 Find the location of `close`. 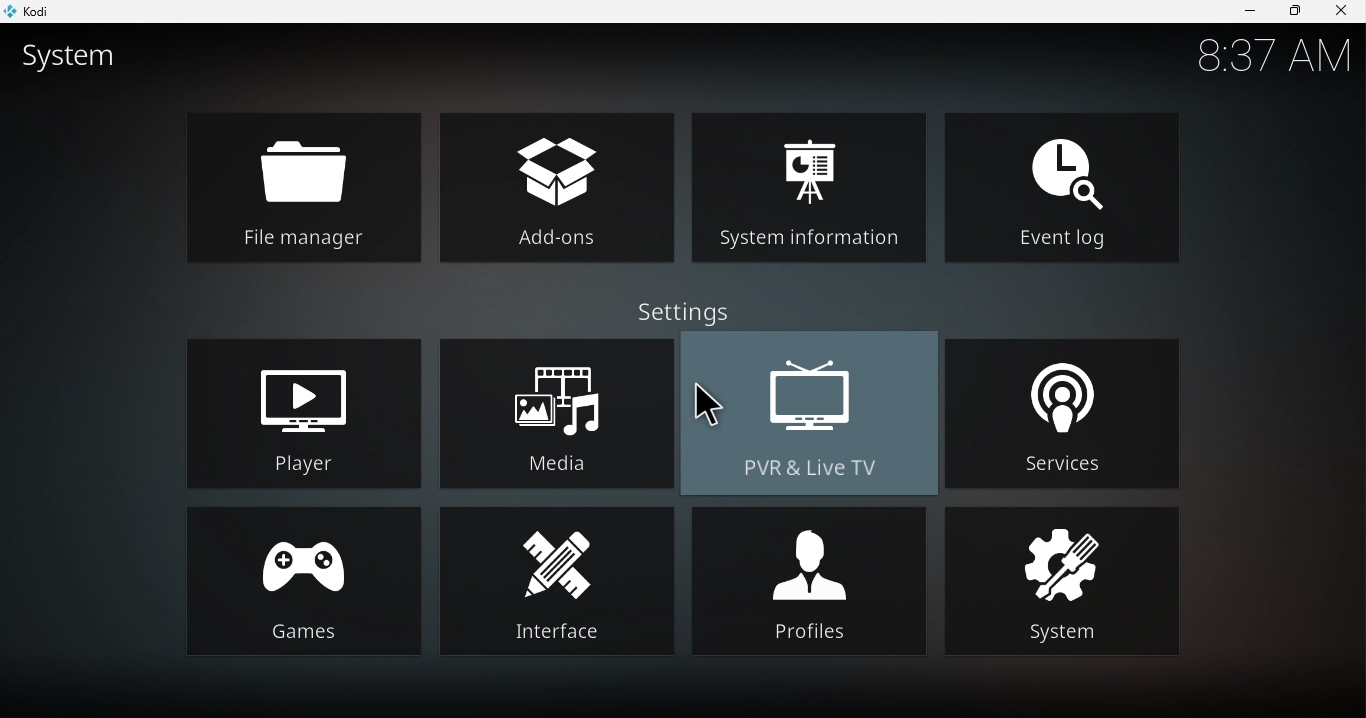

close is located at coordinates (1344, 13).